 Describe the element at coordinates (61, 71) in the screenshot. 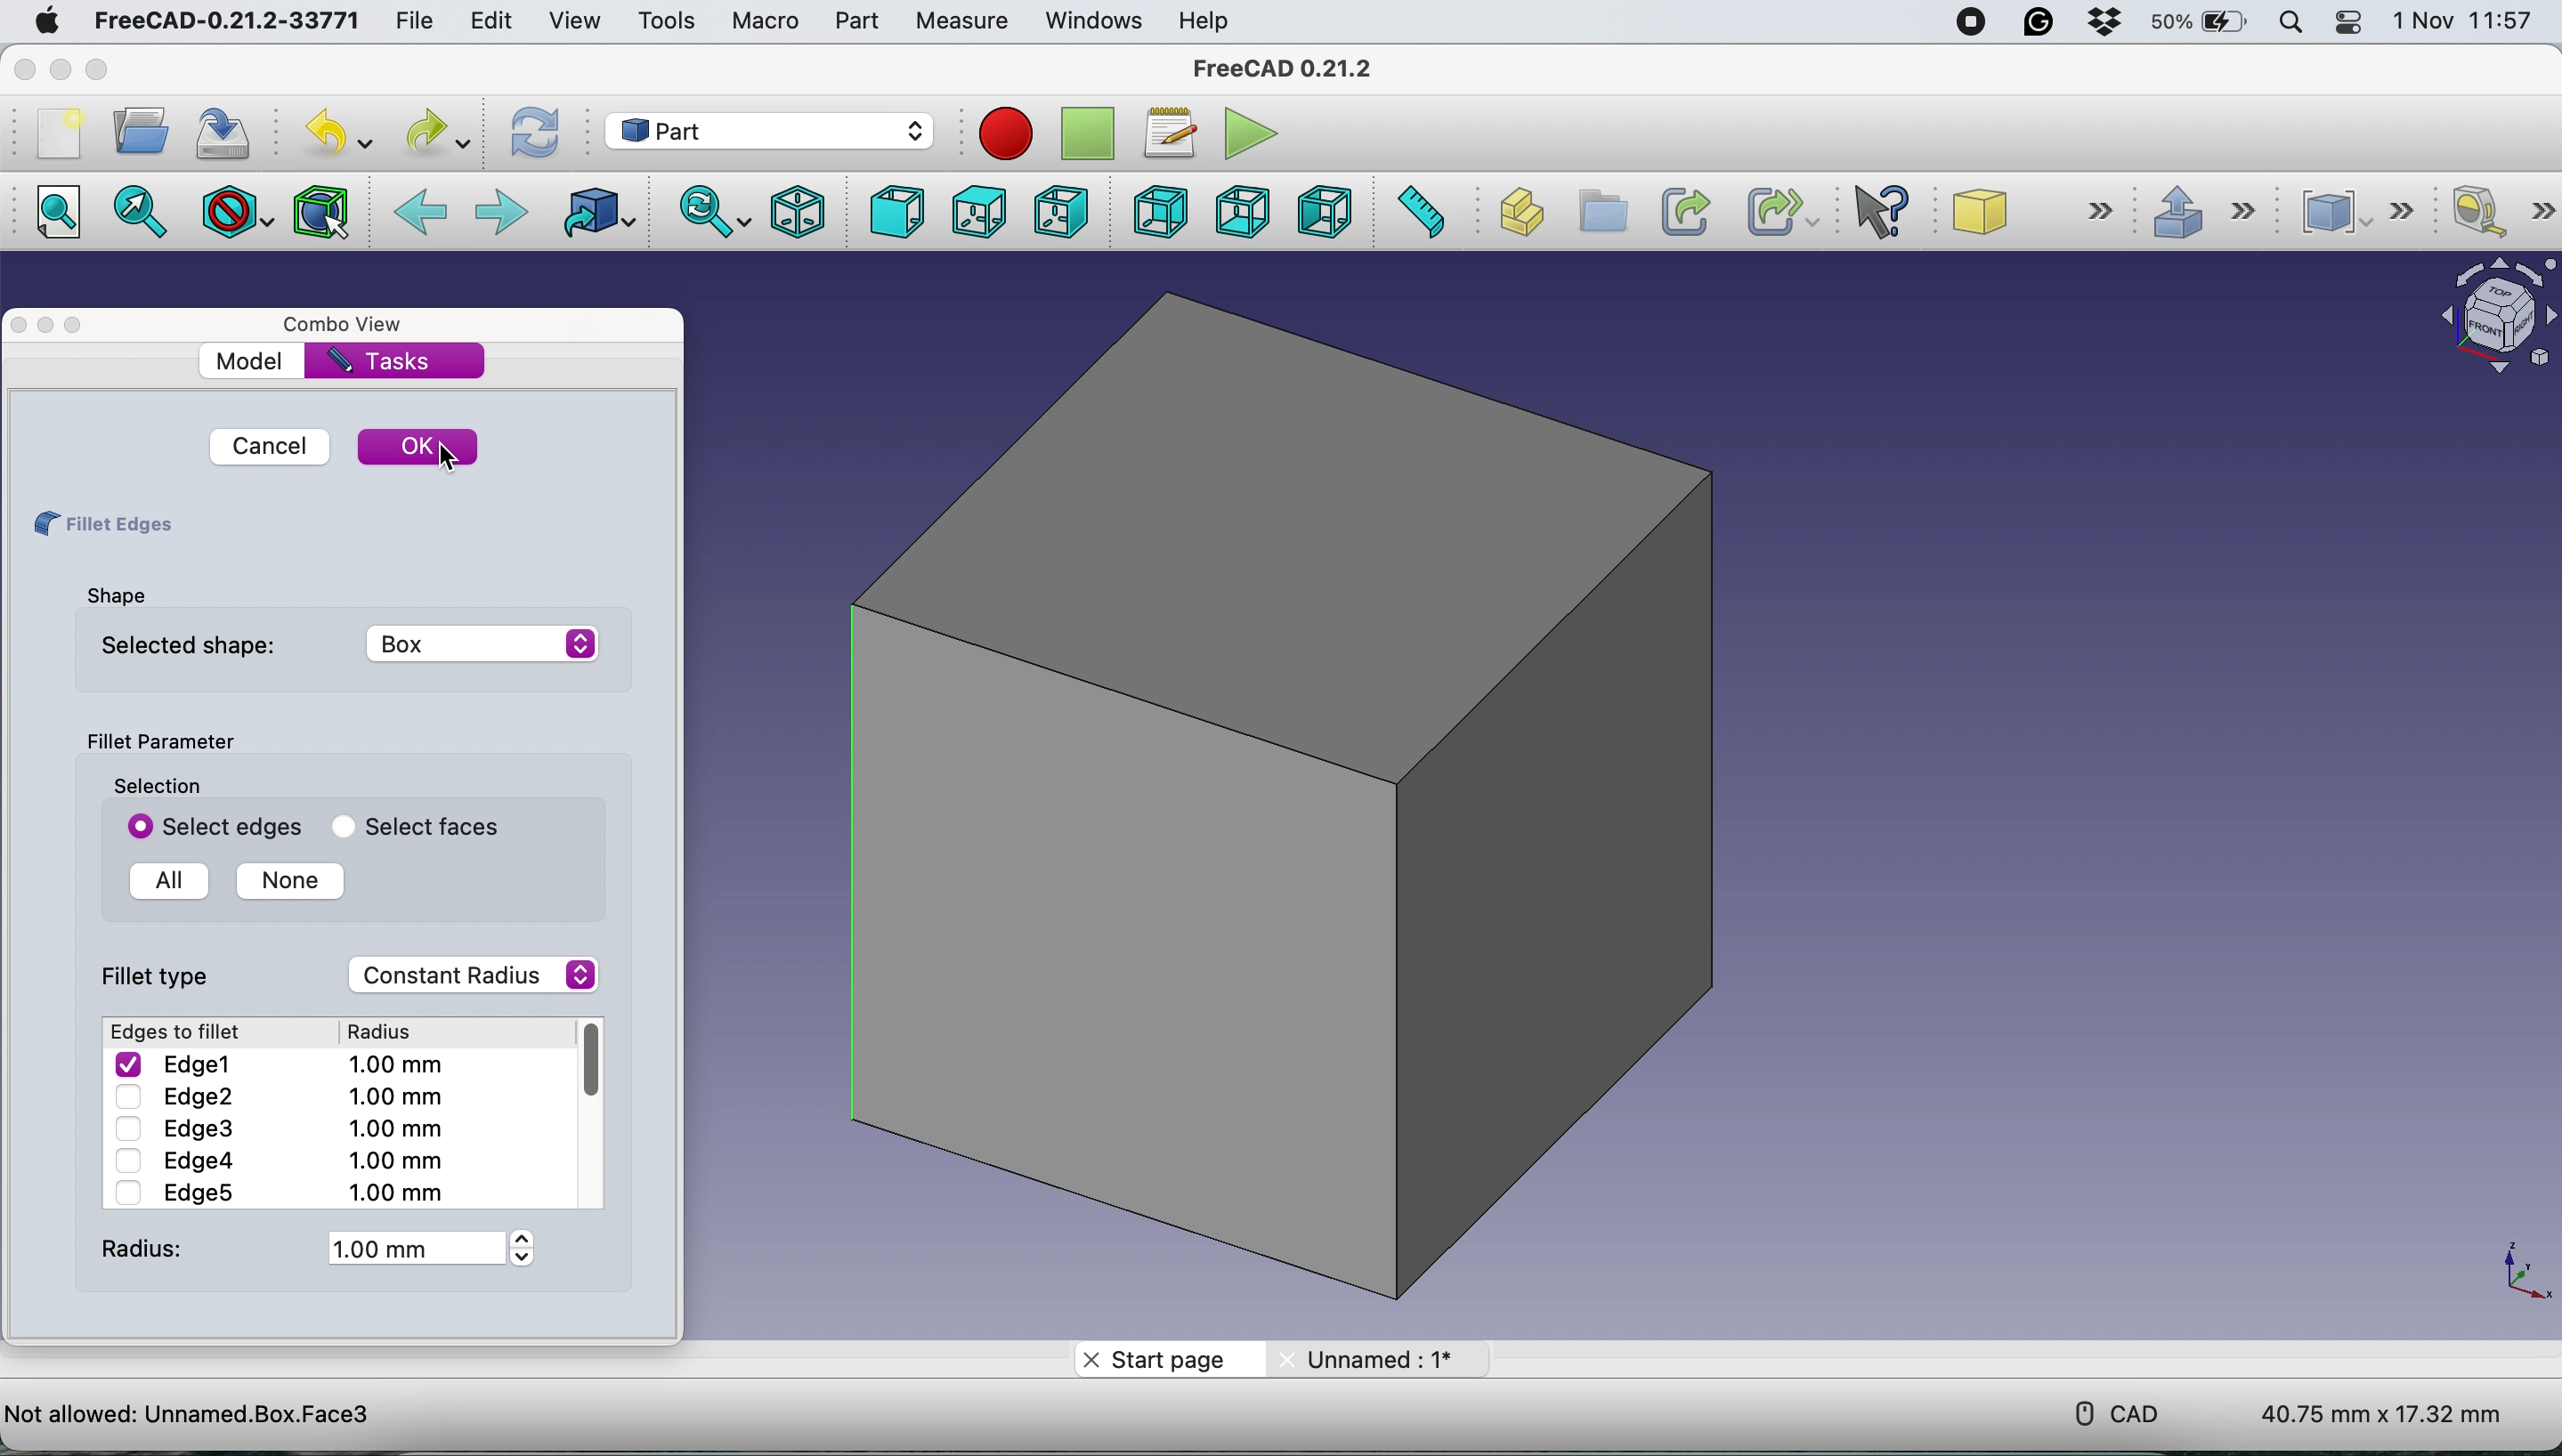

I see `minimise` at that location.